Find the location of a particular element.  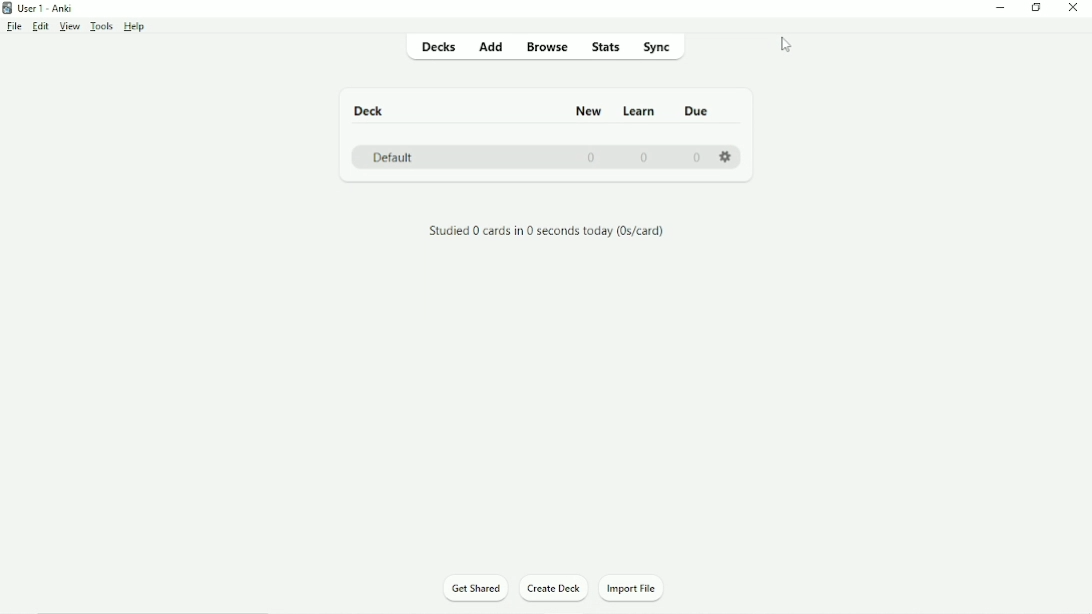

0 is located at coordinates (647, 156).